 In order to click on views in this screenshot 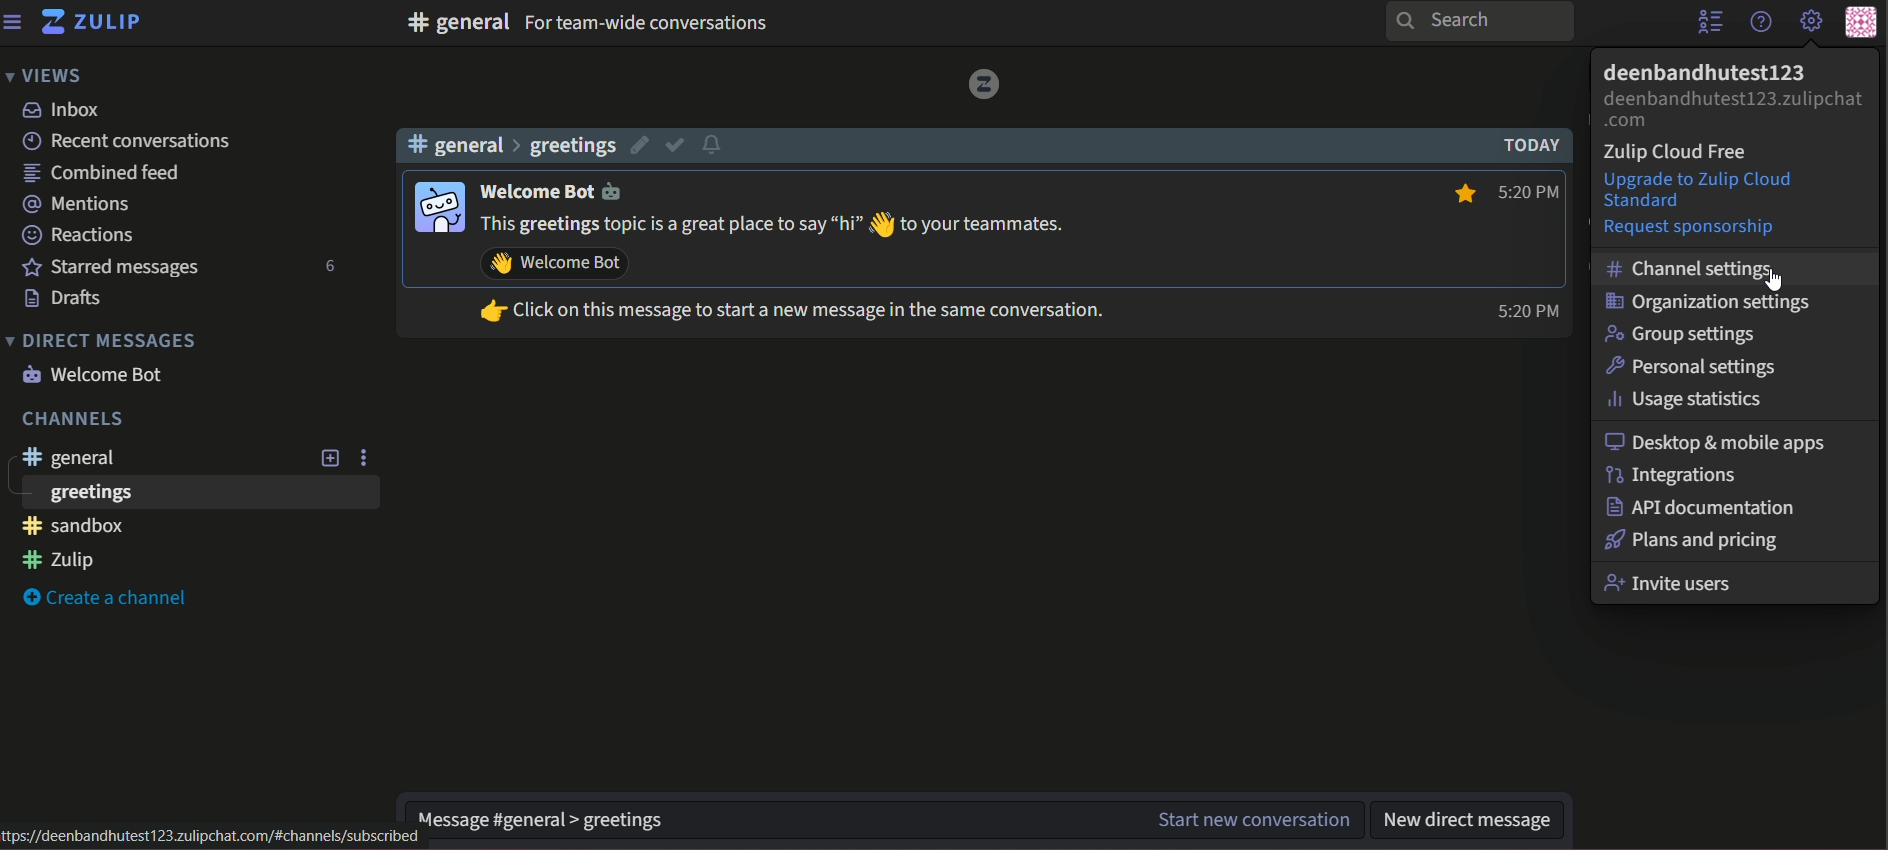, I will do `click(45, 74)`.